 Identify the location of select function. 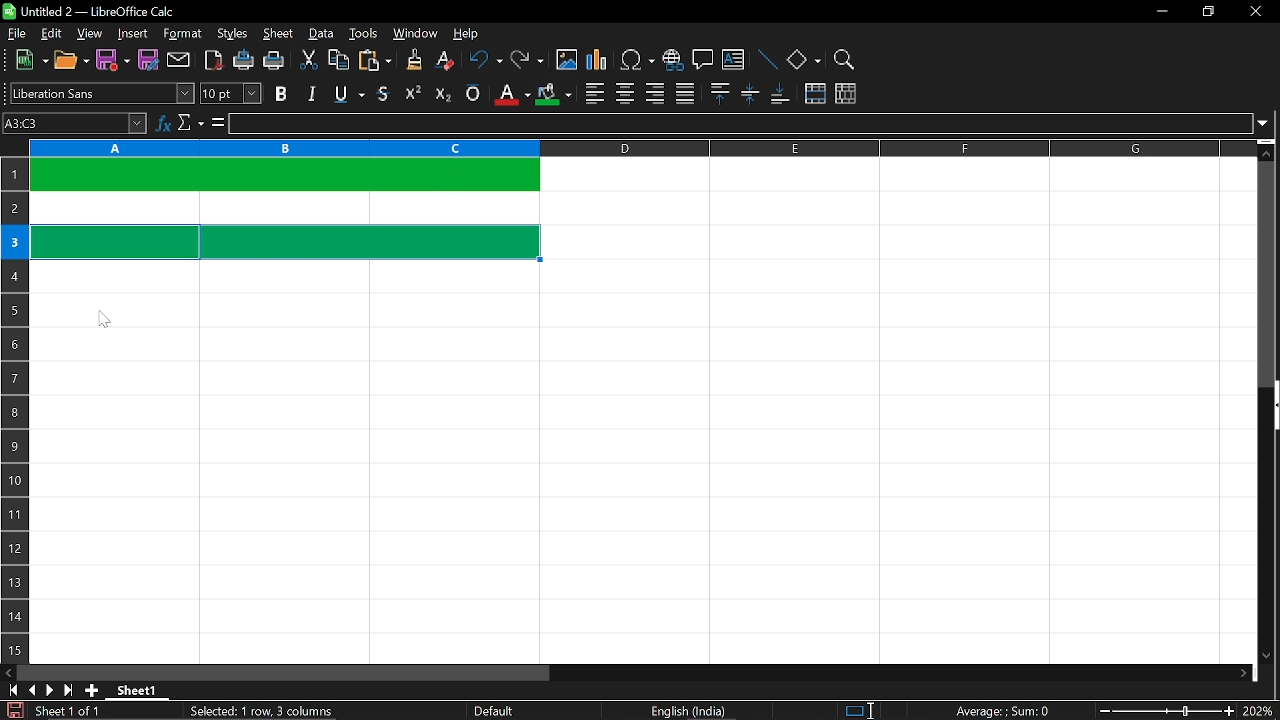
(190, 124).